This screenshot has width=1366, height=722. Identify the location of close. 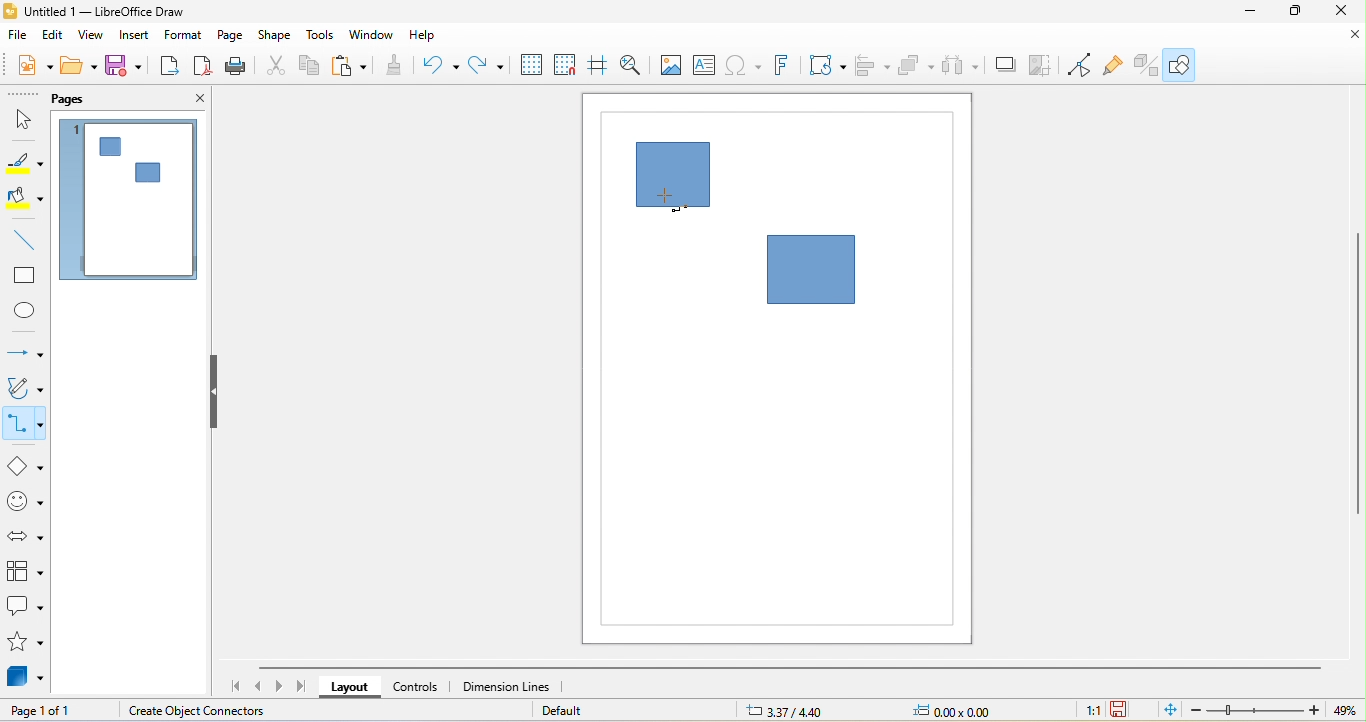
(1342, 10).